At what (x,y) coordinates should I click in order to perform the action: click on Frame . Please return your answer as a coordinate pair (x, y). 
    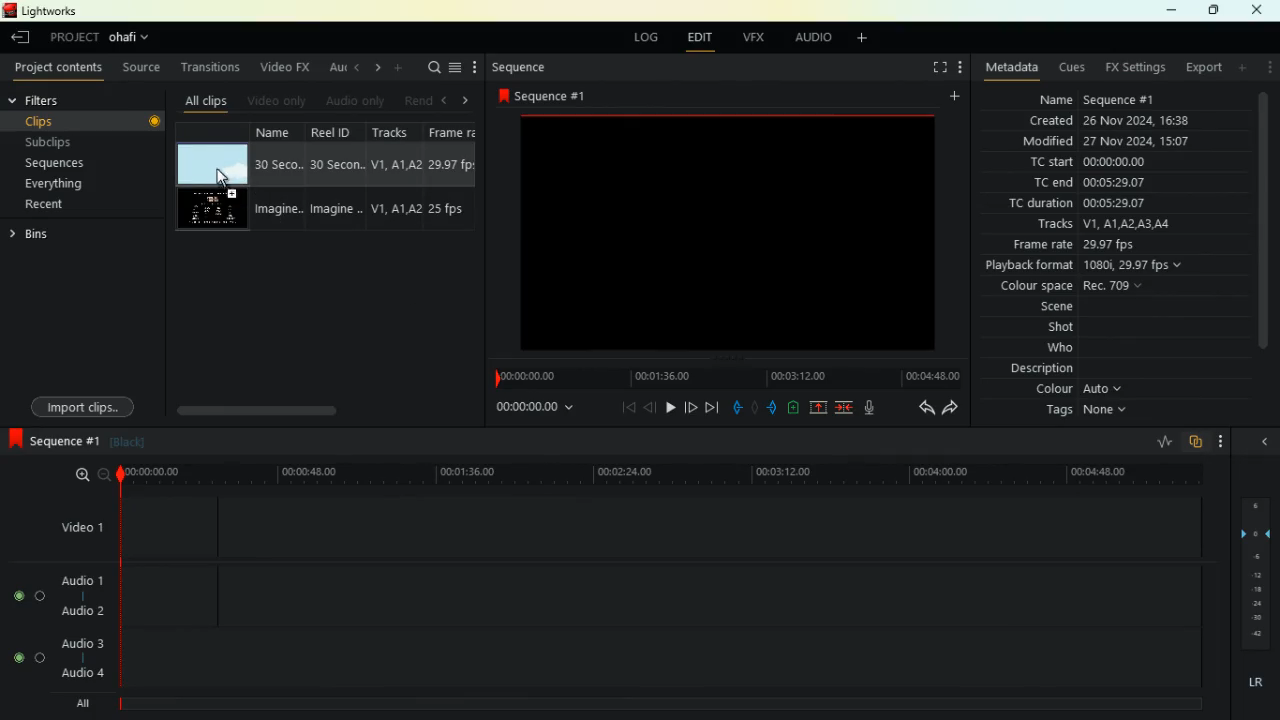
    Looking at the image, I should click on (452, 133).